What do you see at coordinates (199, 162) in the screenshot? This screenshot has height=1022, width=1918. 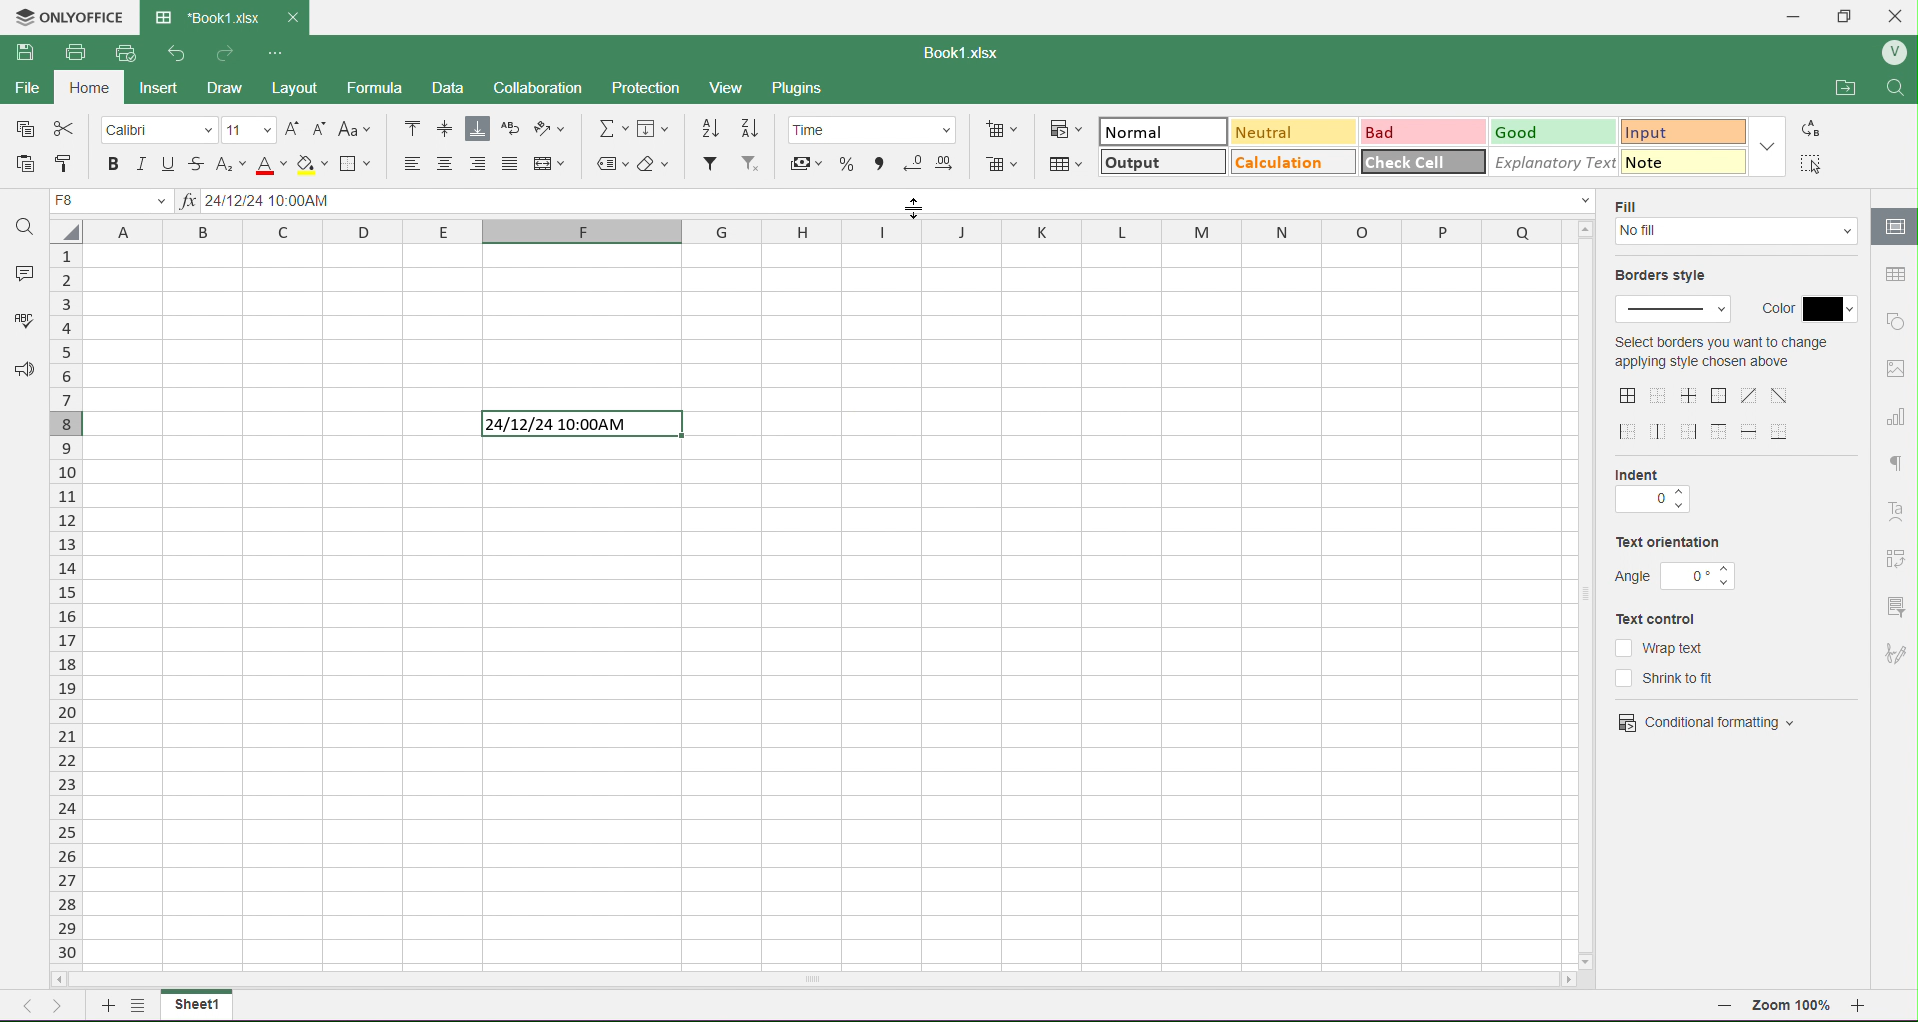 I see `Strikethrough` at bounding box center [199, 162].